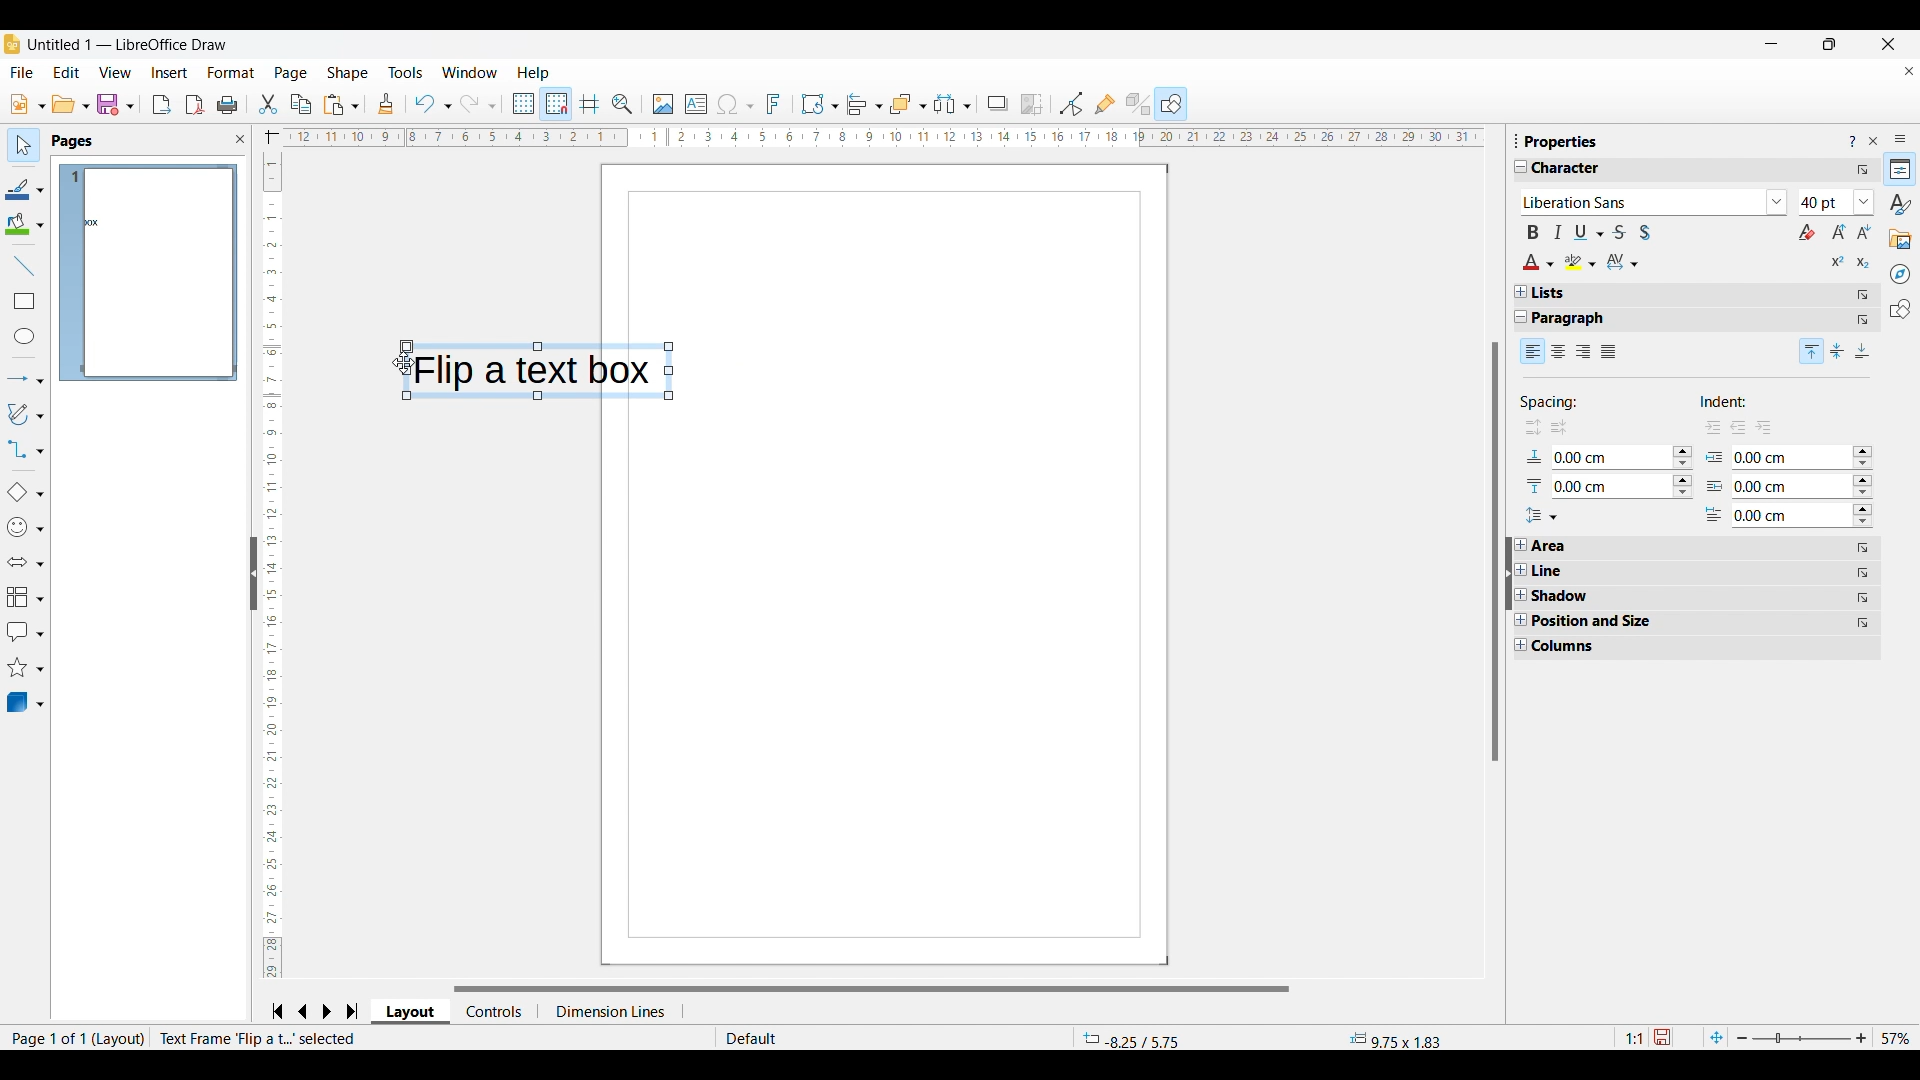 This screenshot has height=1080, width=1920. I want to click on Change respective spacing attribute, so click(1683, 472).